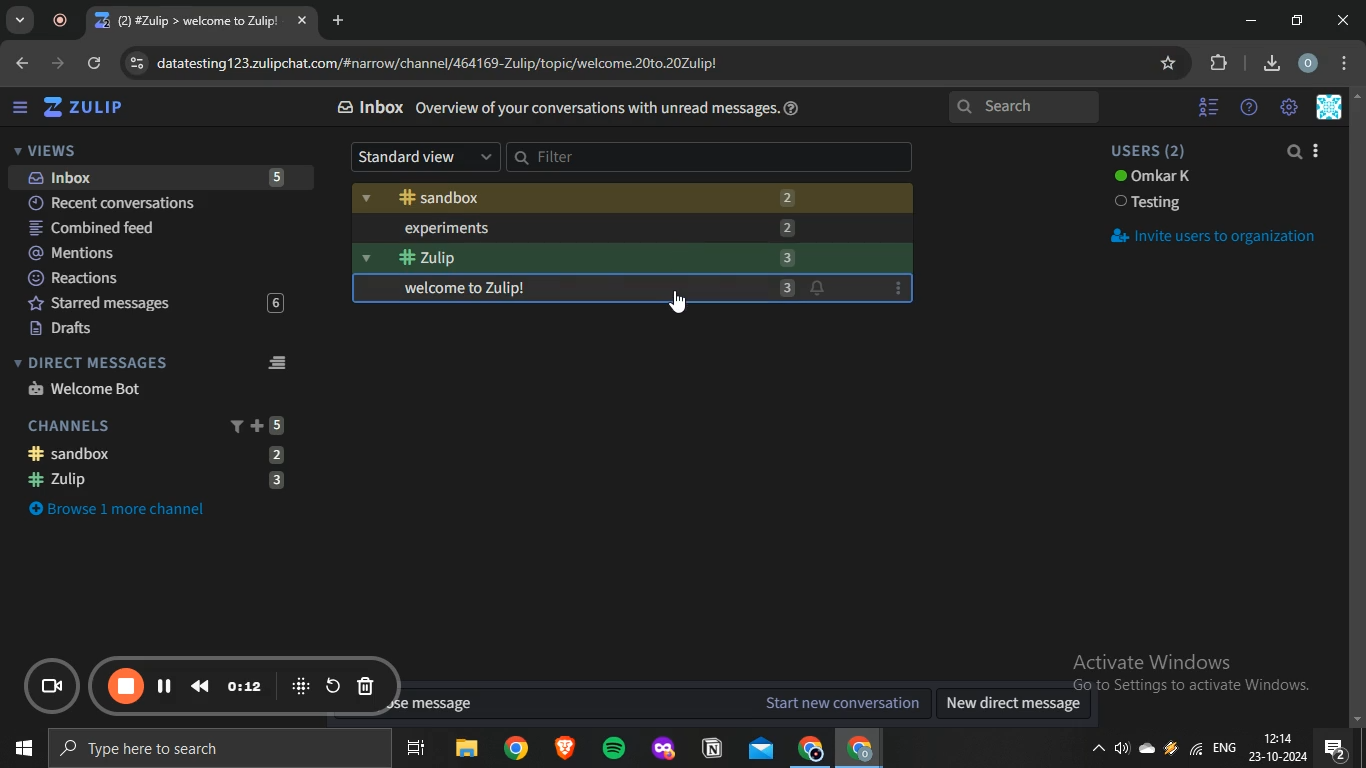 The width and height of the screenshot is (1366, 768). What do you see at coordinates (1249, 108) in the screenshot?
I see `help menu` at bounding box center [1249, 108].